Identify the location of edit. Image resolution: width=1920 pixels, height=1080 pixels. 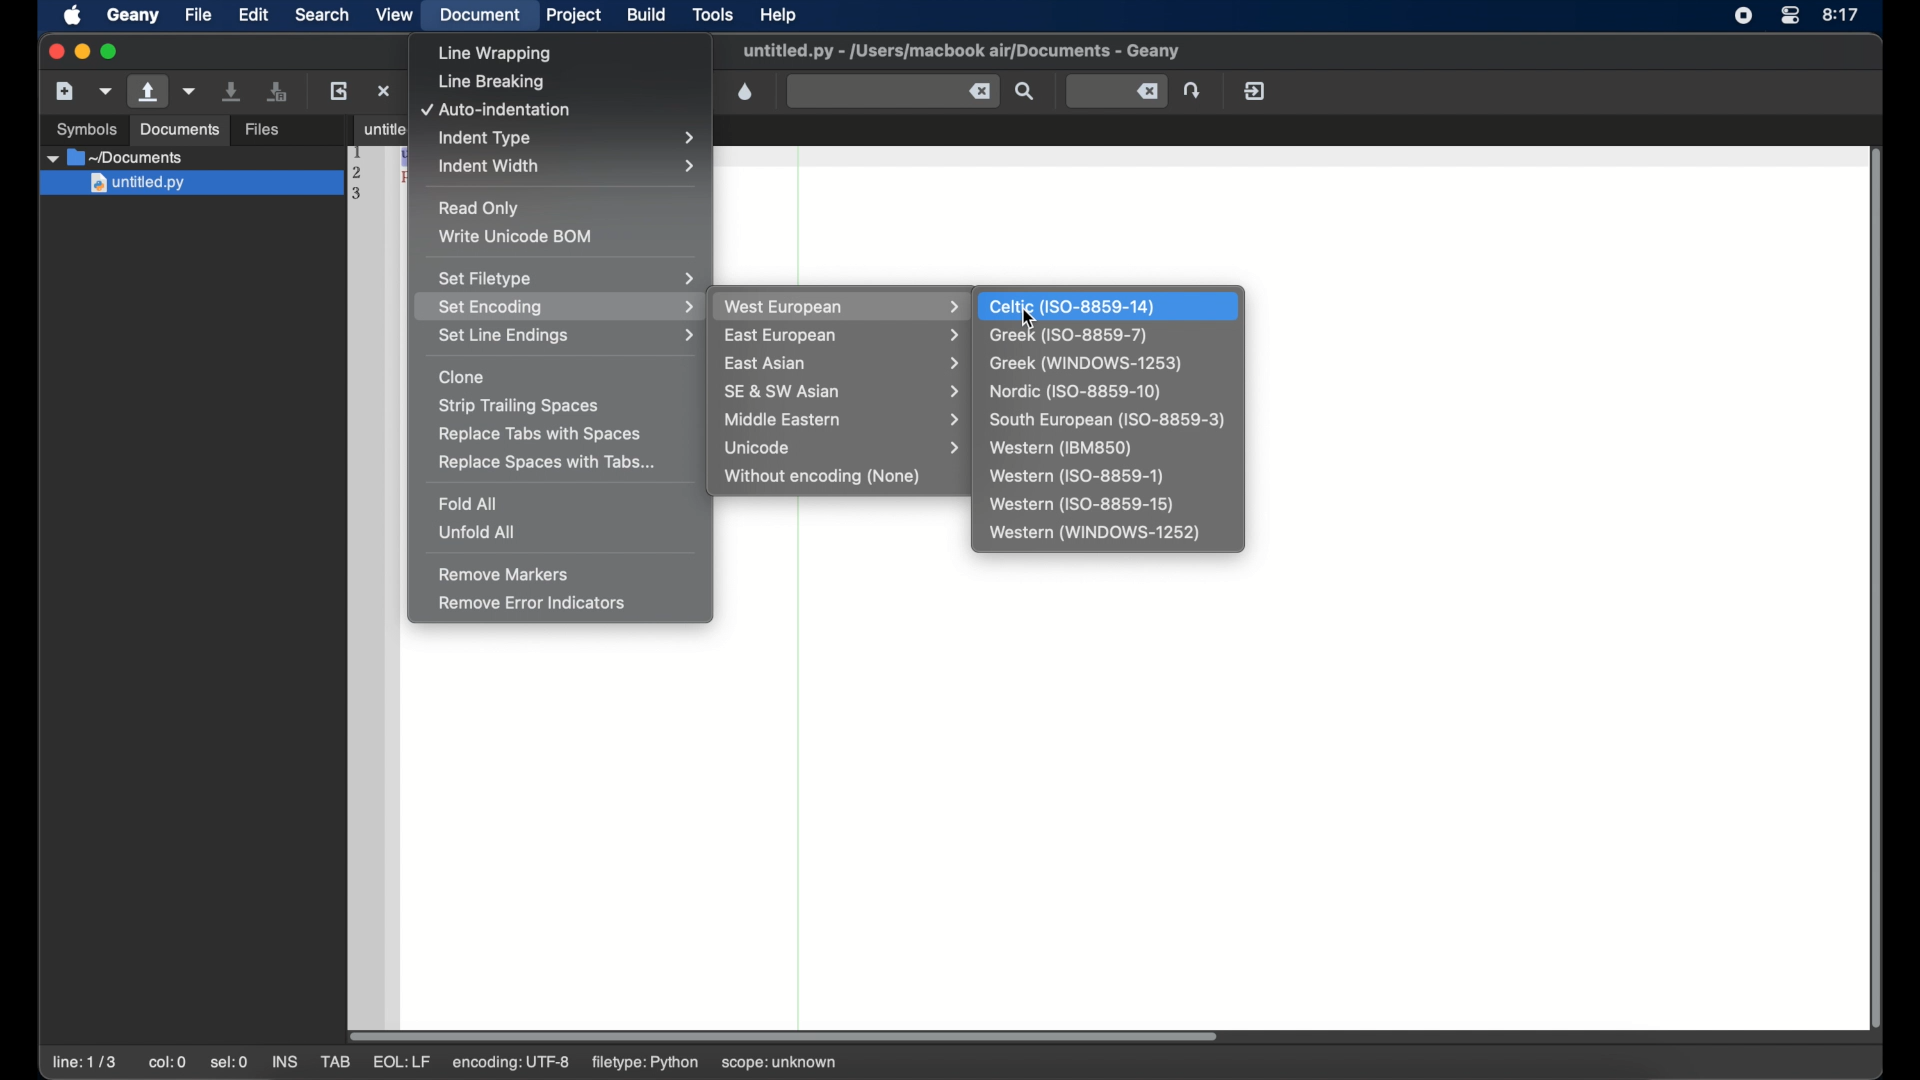
(252, 14).